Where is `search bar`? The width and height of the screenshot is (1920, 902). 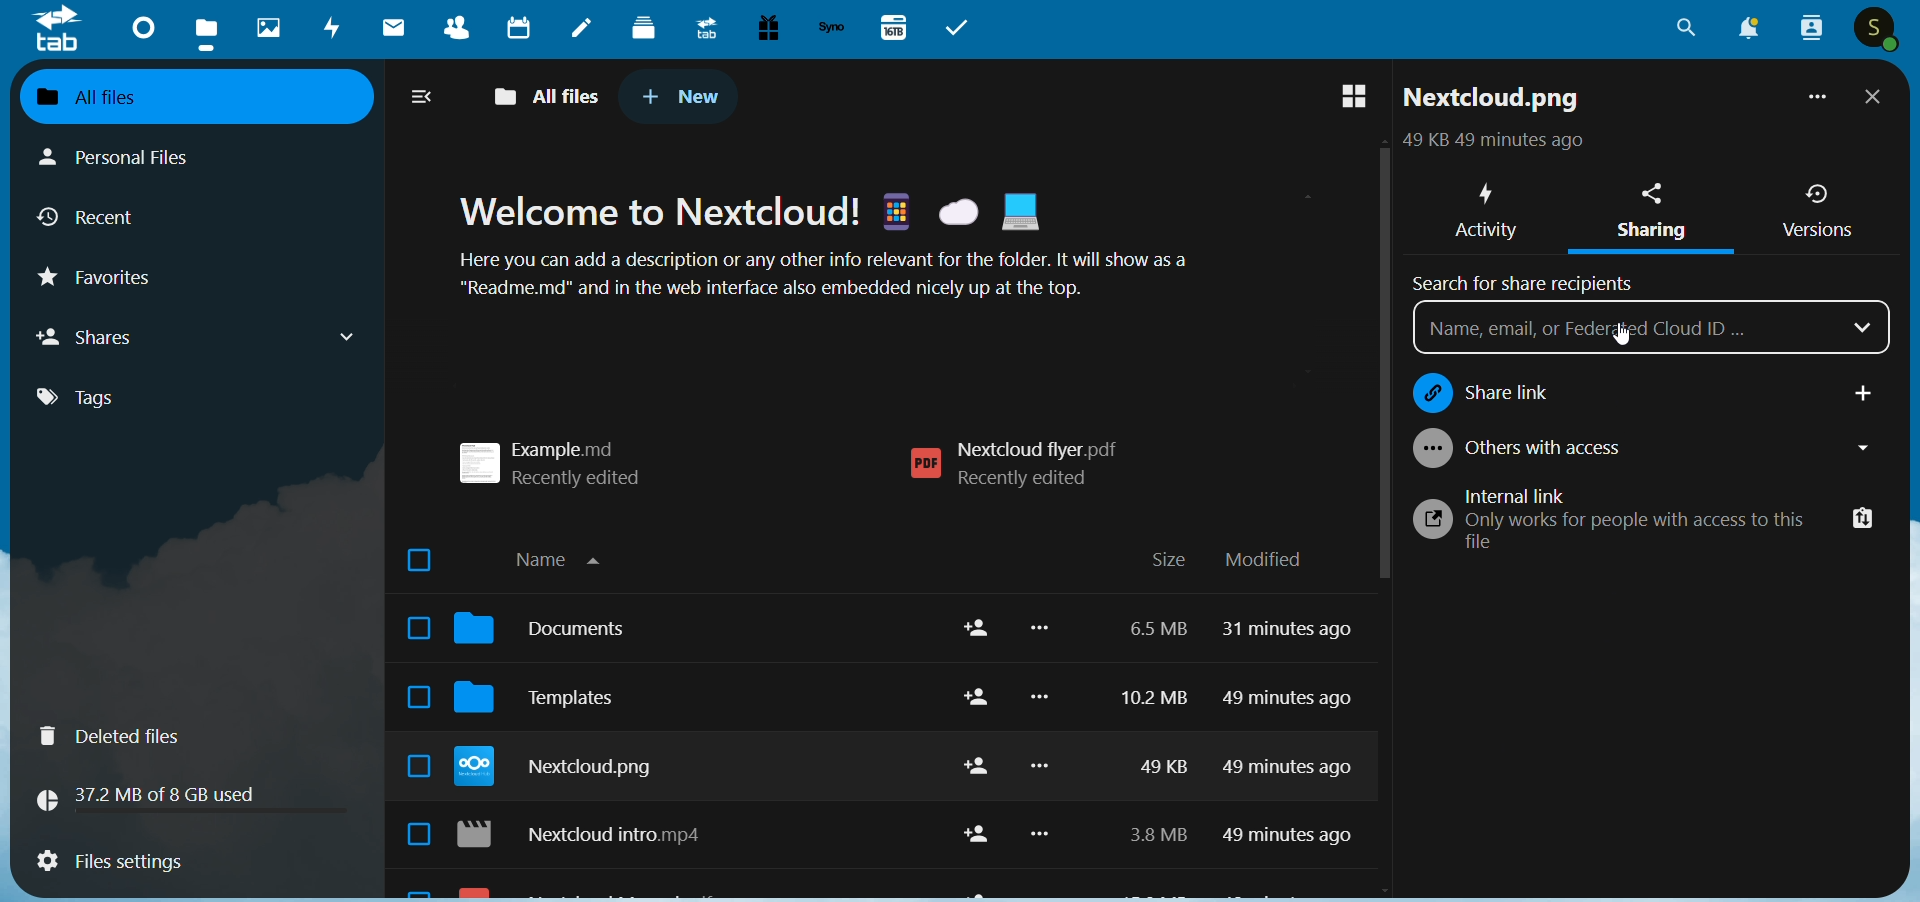 search bar is located at coordinates (1627, 328).